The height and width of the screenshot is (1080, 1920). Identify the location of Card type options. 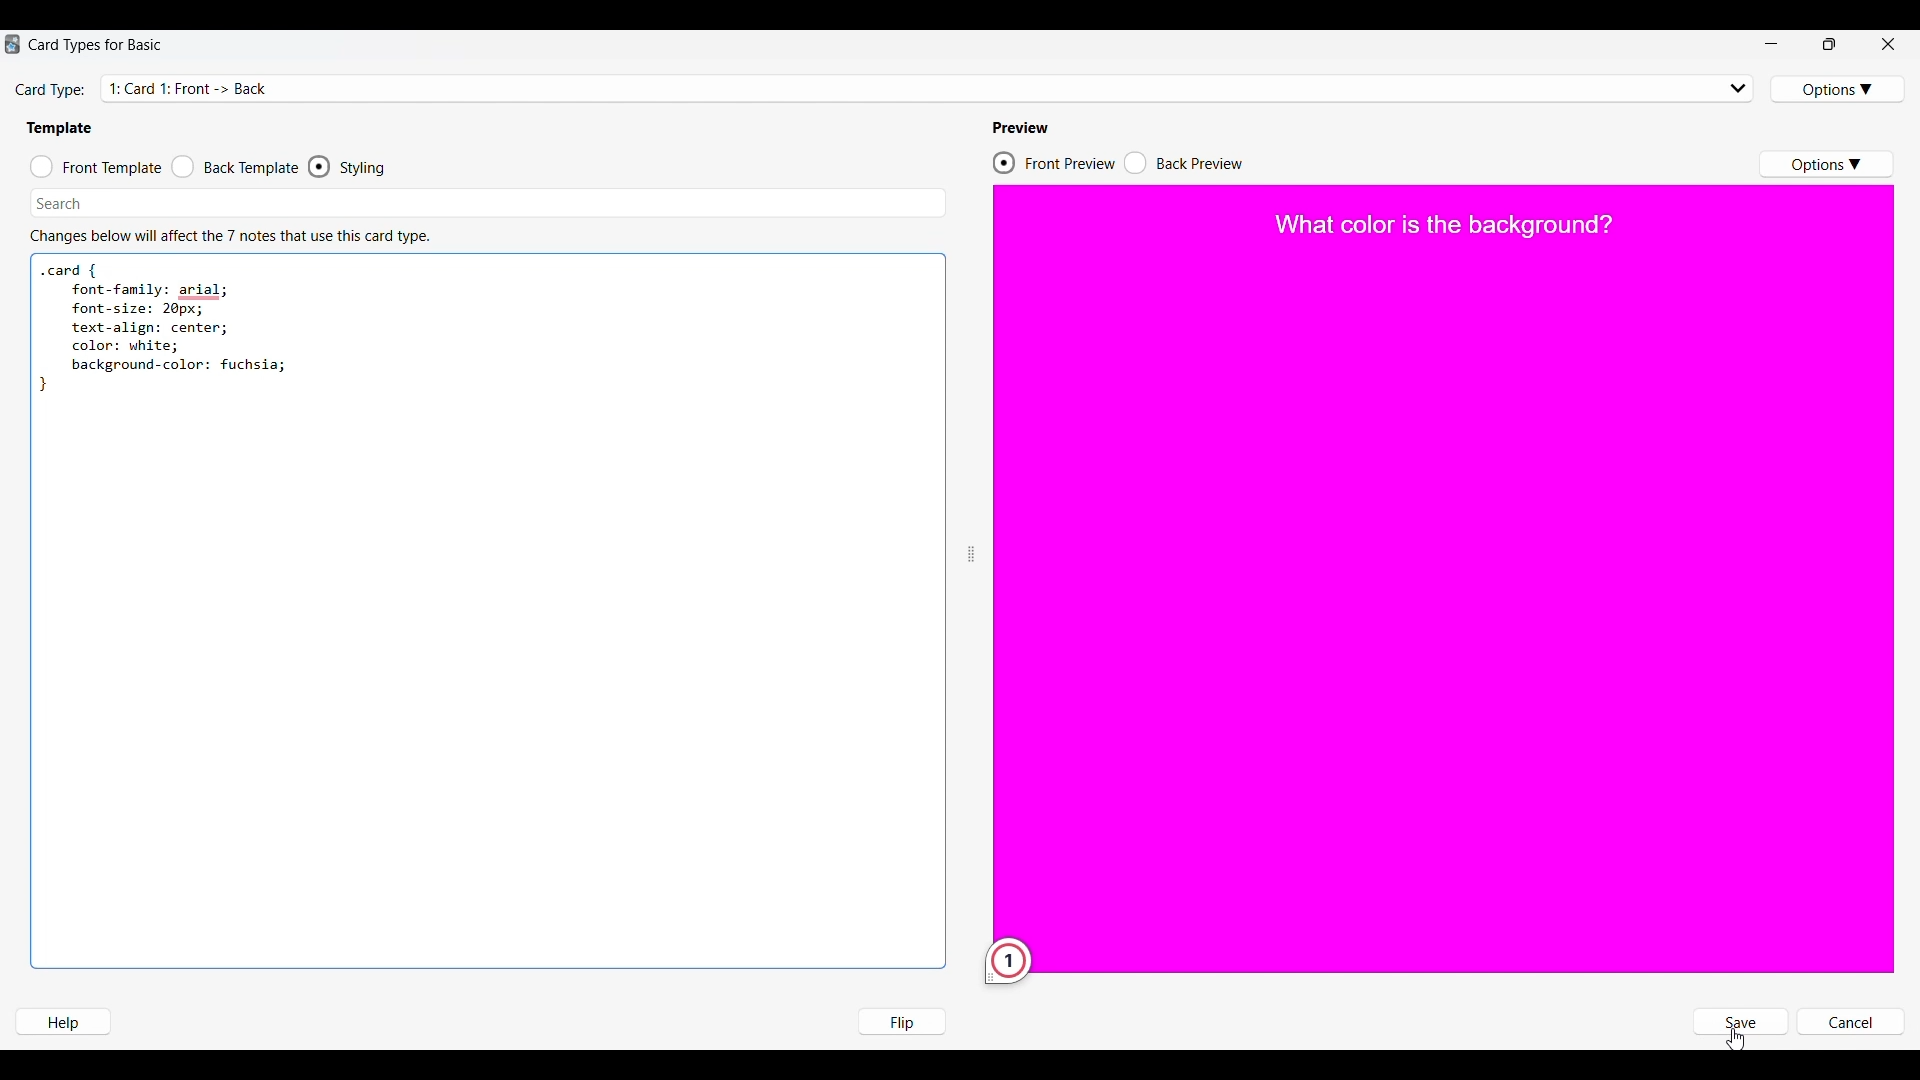
(1839, 89).